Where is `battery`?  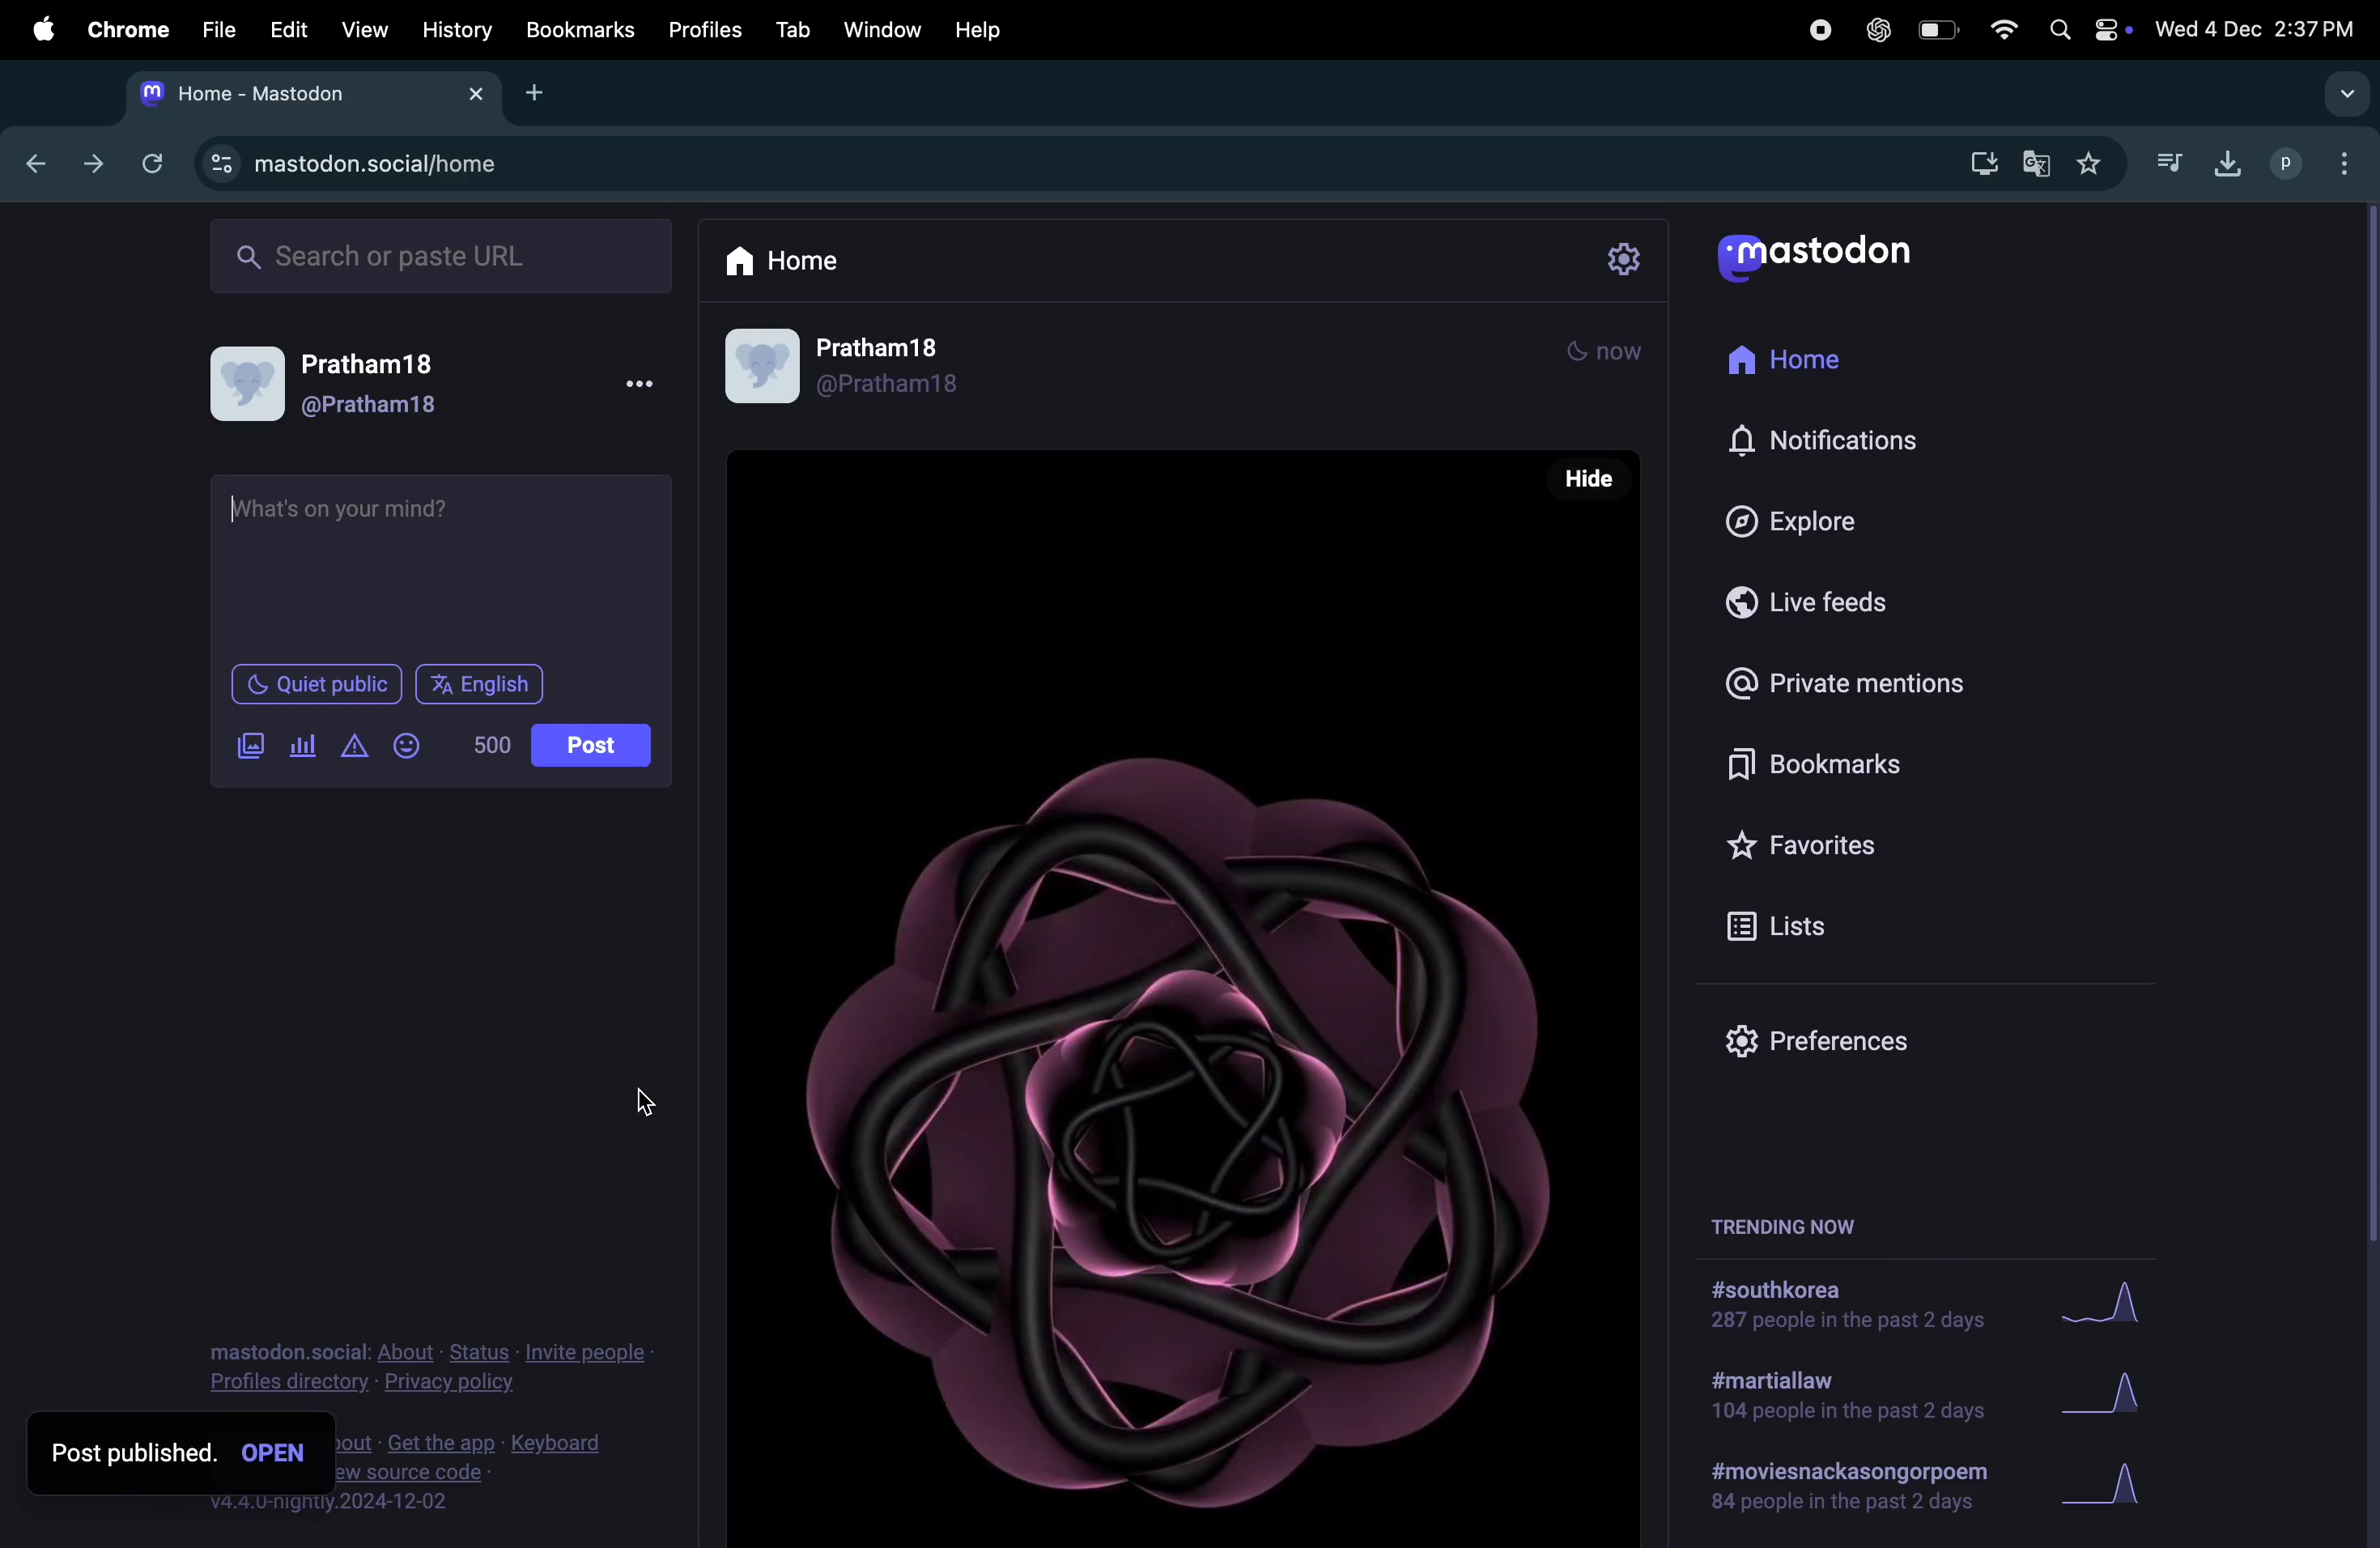 battery is located at coordinates (1934, 31).